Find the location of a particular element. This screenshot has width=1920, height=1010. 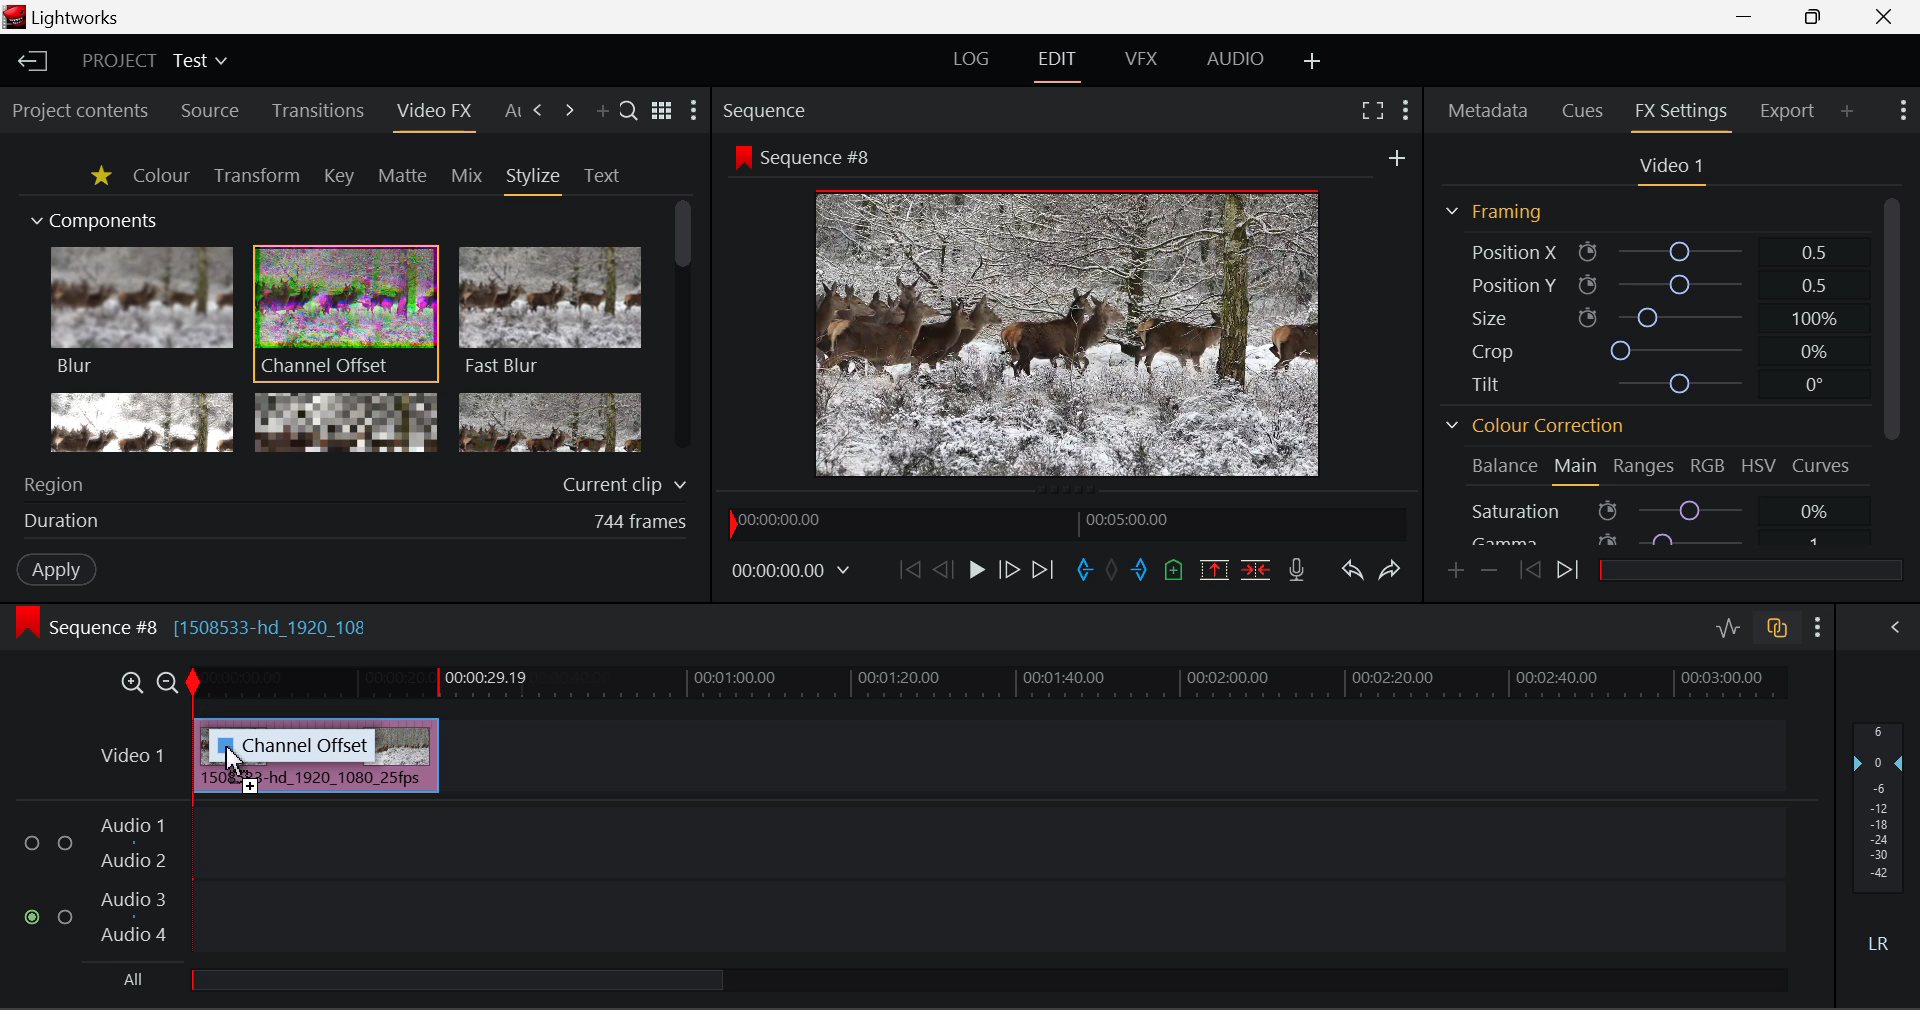

Timeline Zoom Out is located at coordinates (170, 685).